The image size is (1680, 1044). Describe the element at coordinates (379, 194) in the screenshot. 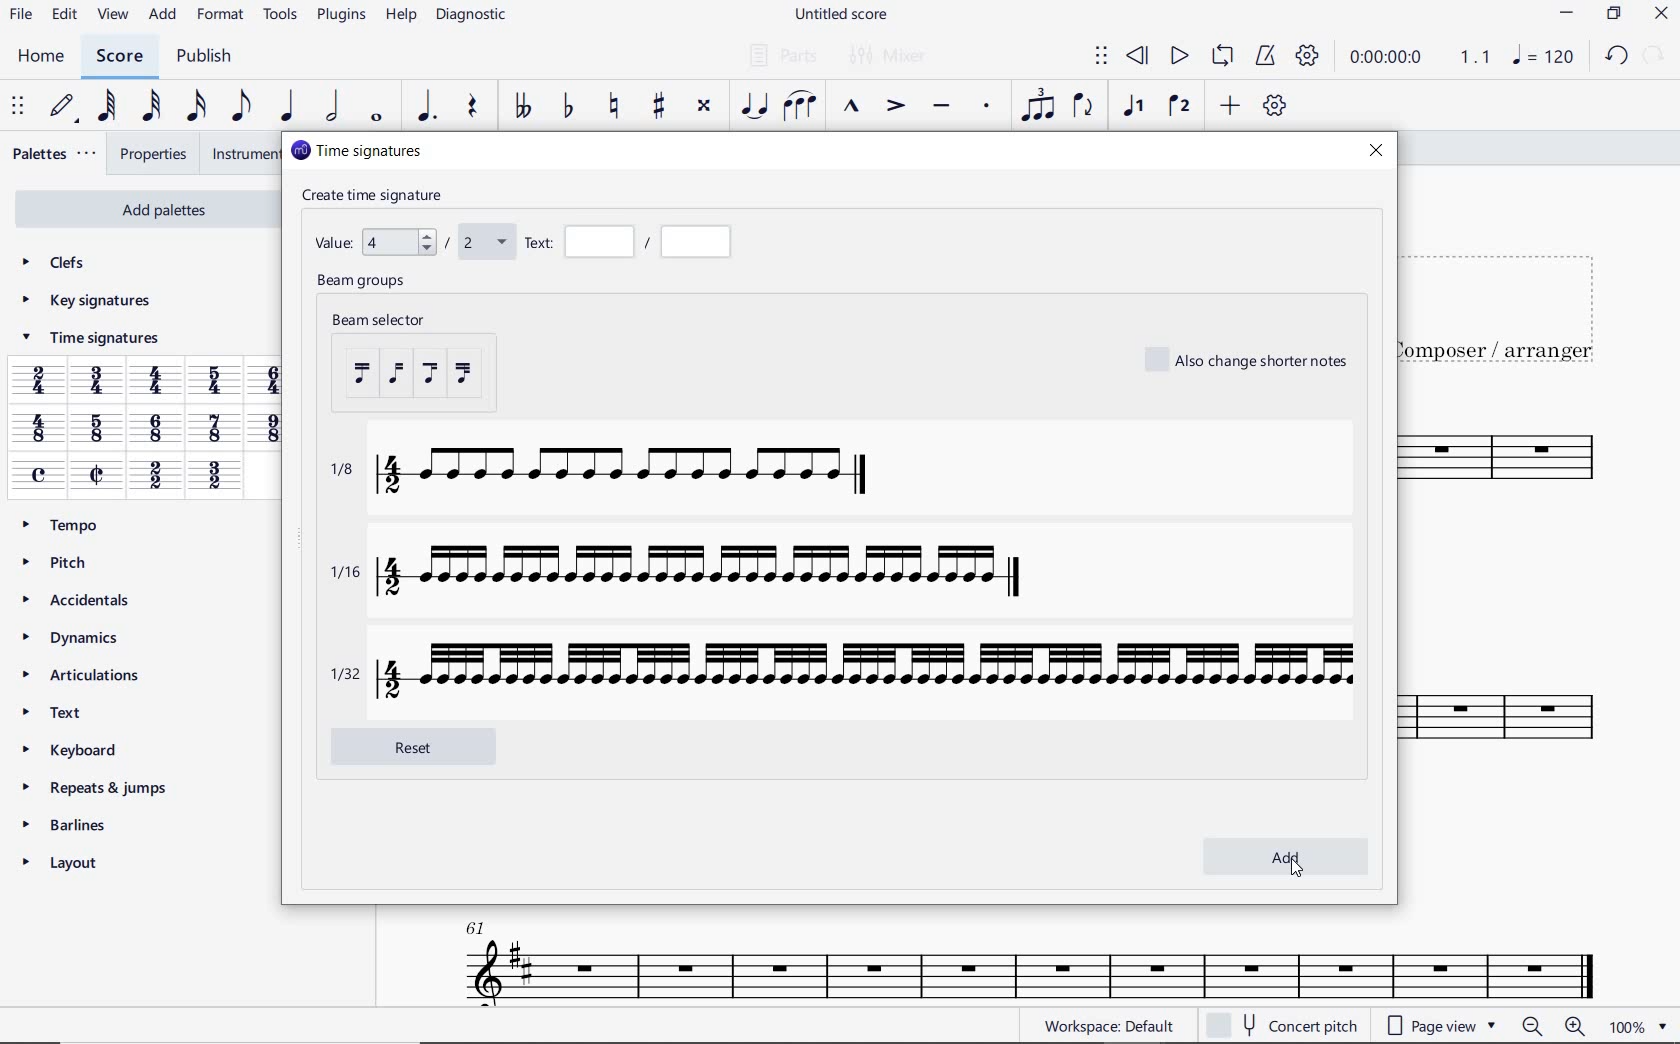

I see `create time signature` at that location.